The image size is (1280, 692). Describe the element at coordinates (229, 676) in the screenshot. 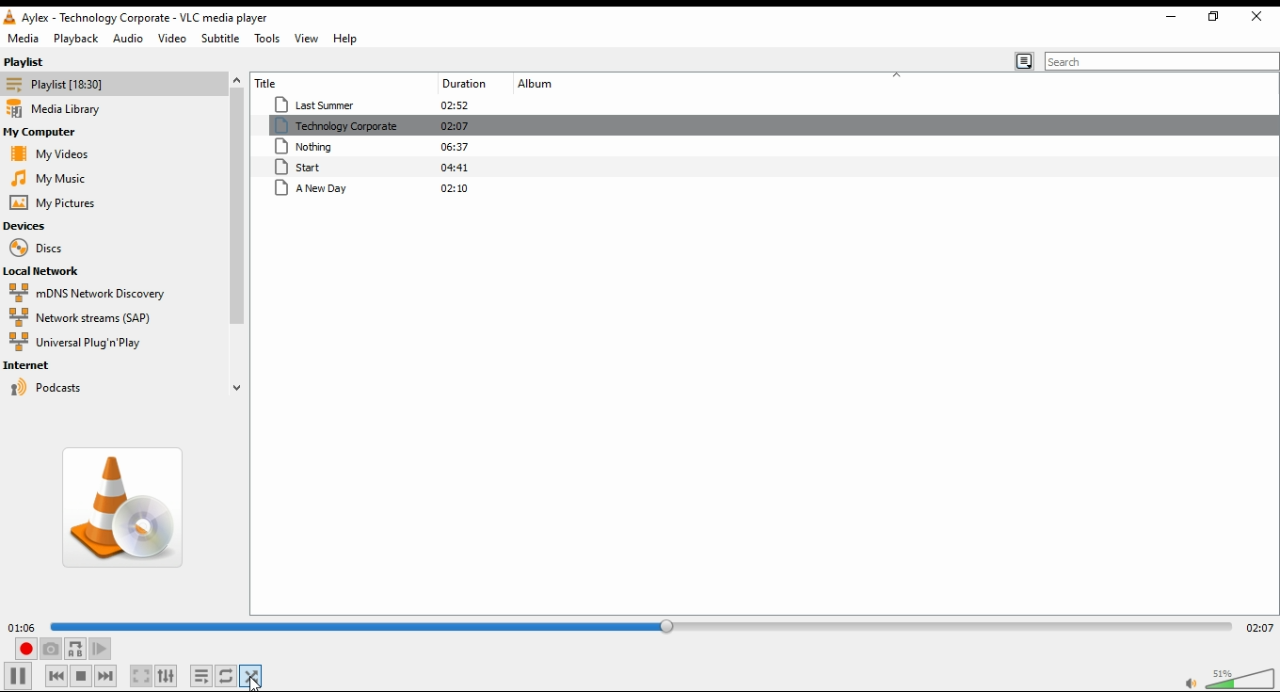

I see `select between loop all, loop one, and no loop` at that location.